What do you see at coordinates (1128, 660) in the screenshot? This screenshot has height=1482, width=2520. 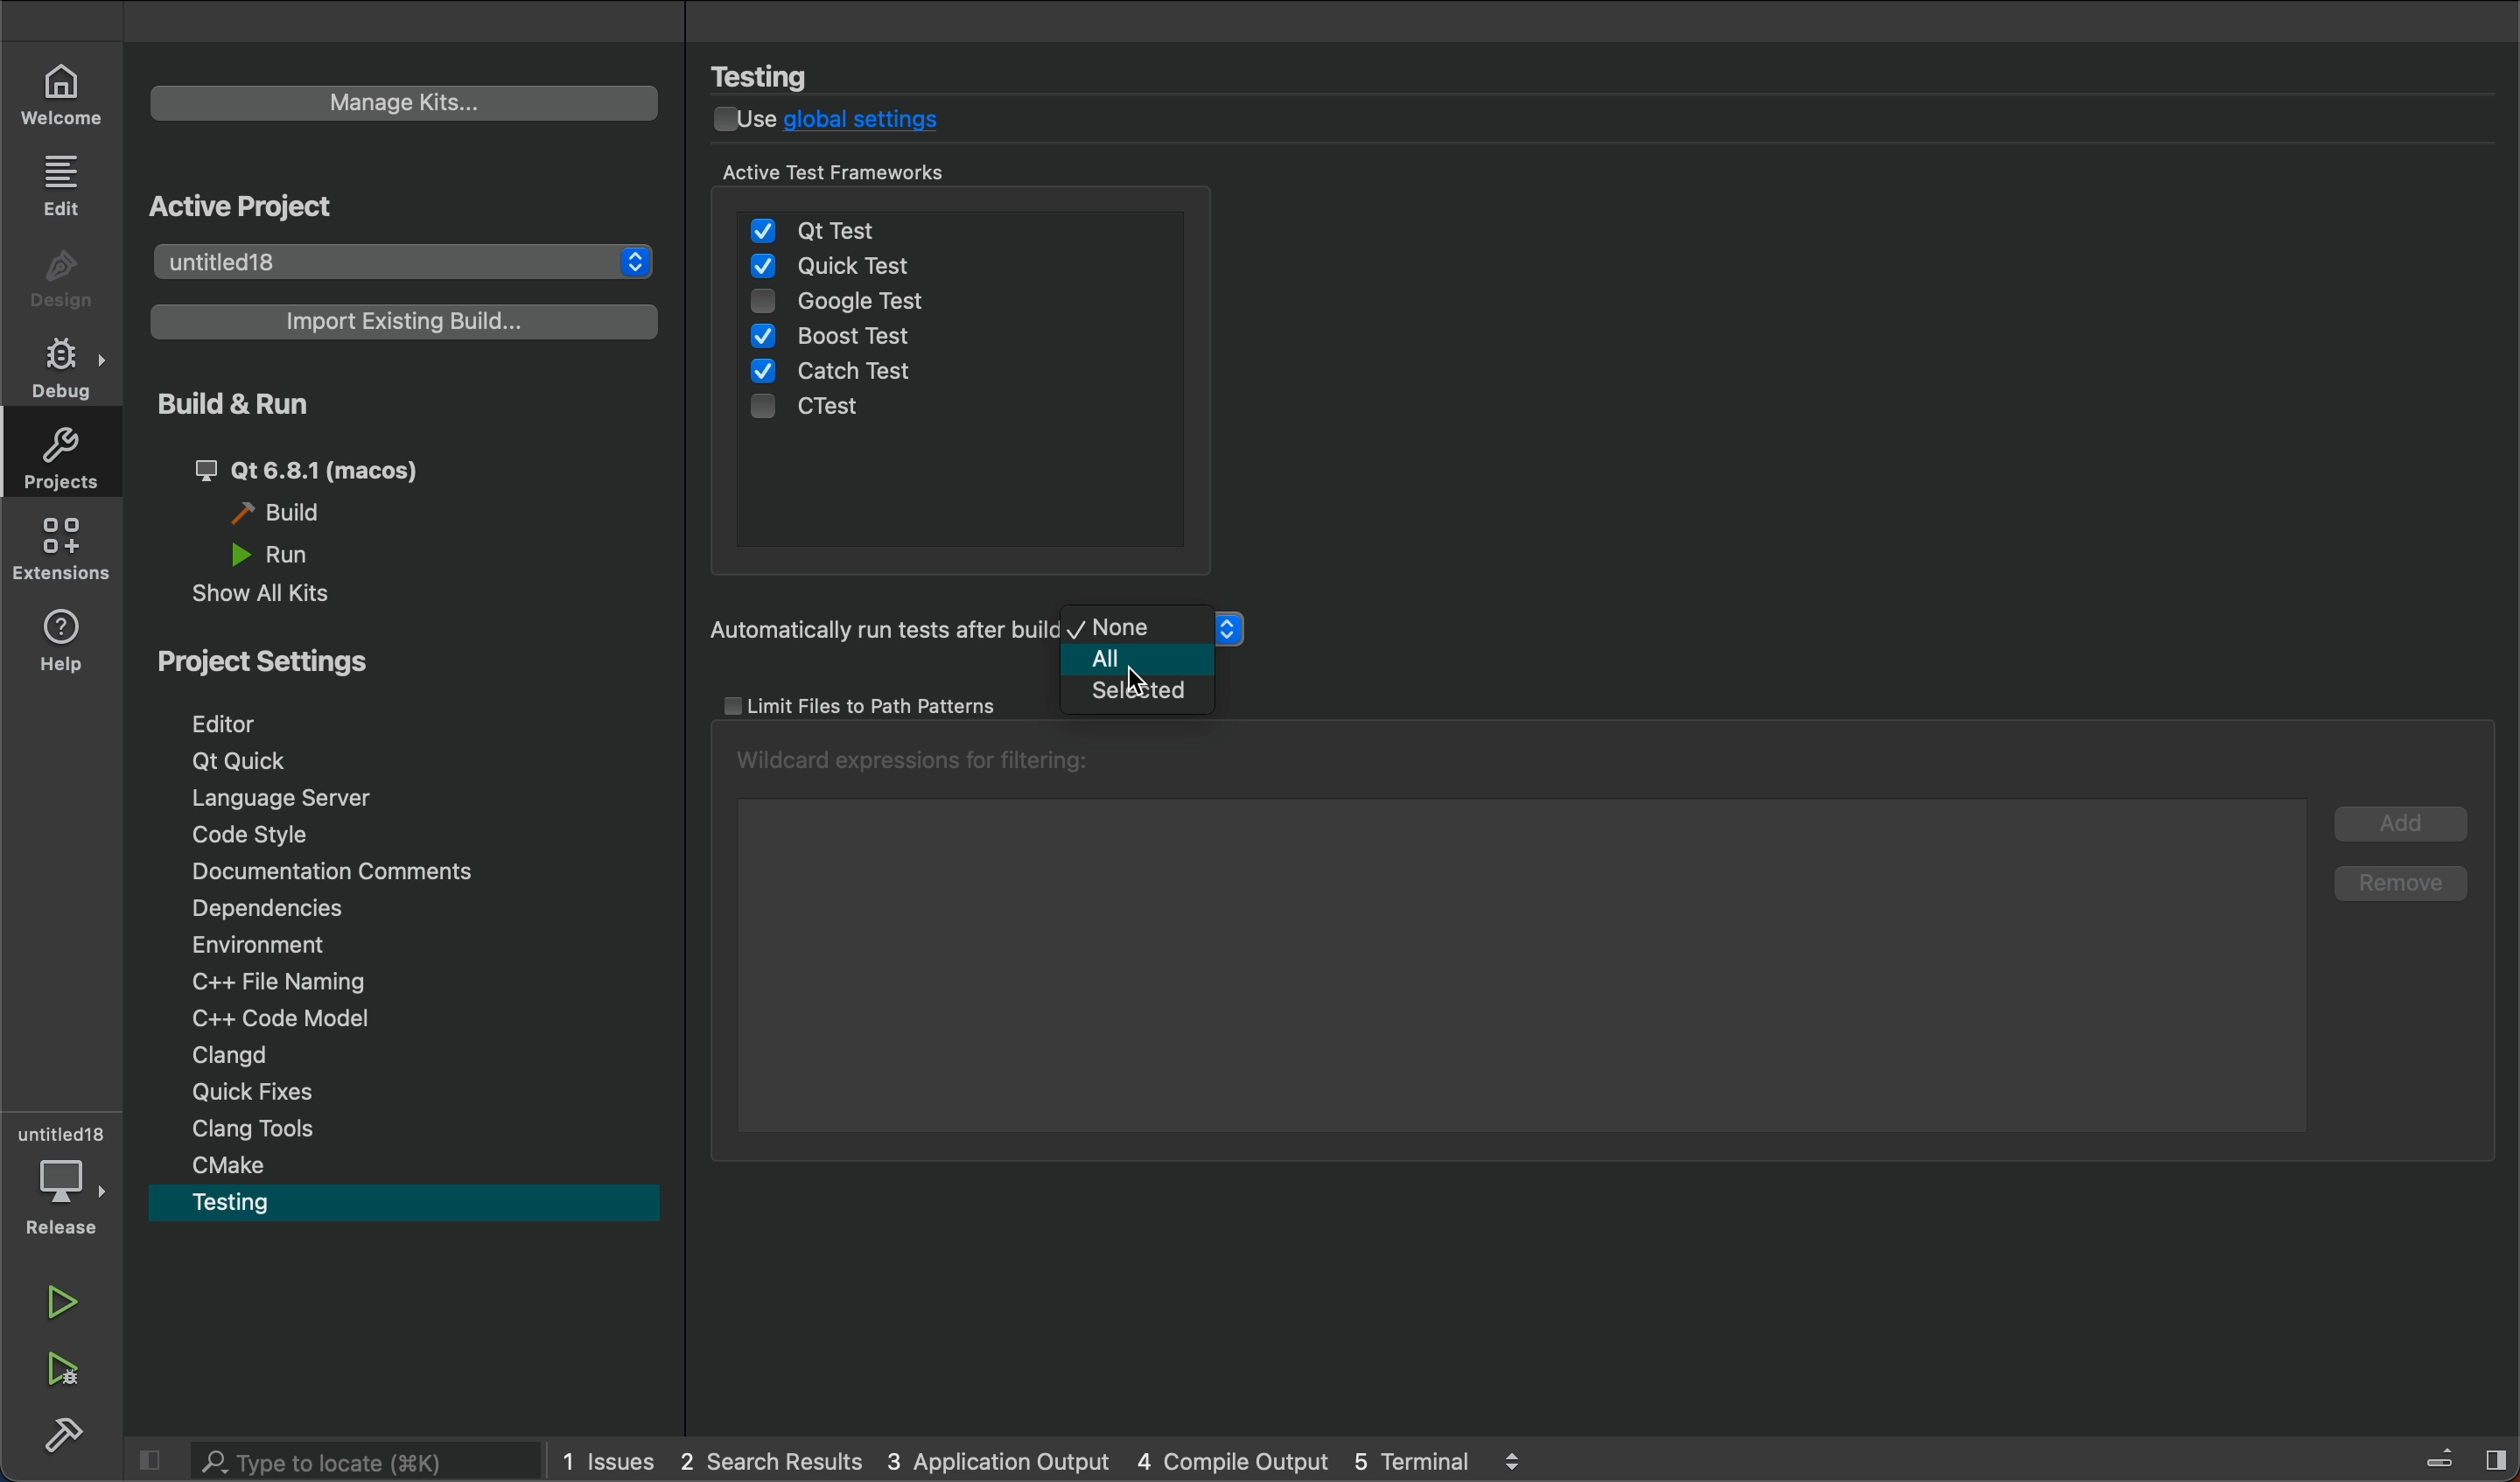 I see `all` at bounding box center [1128, 660].